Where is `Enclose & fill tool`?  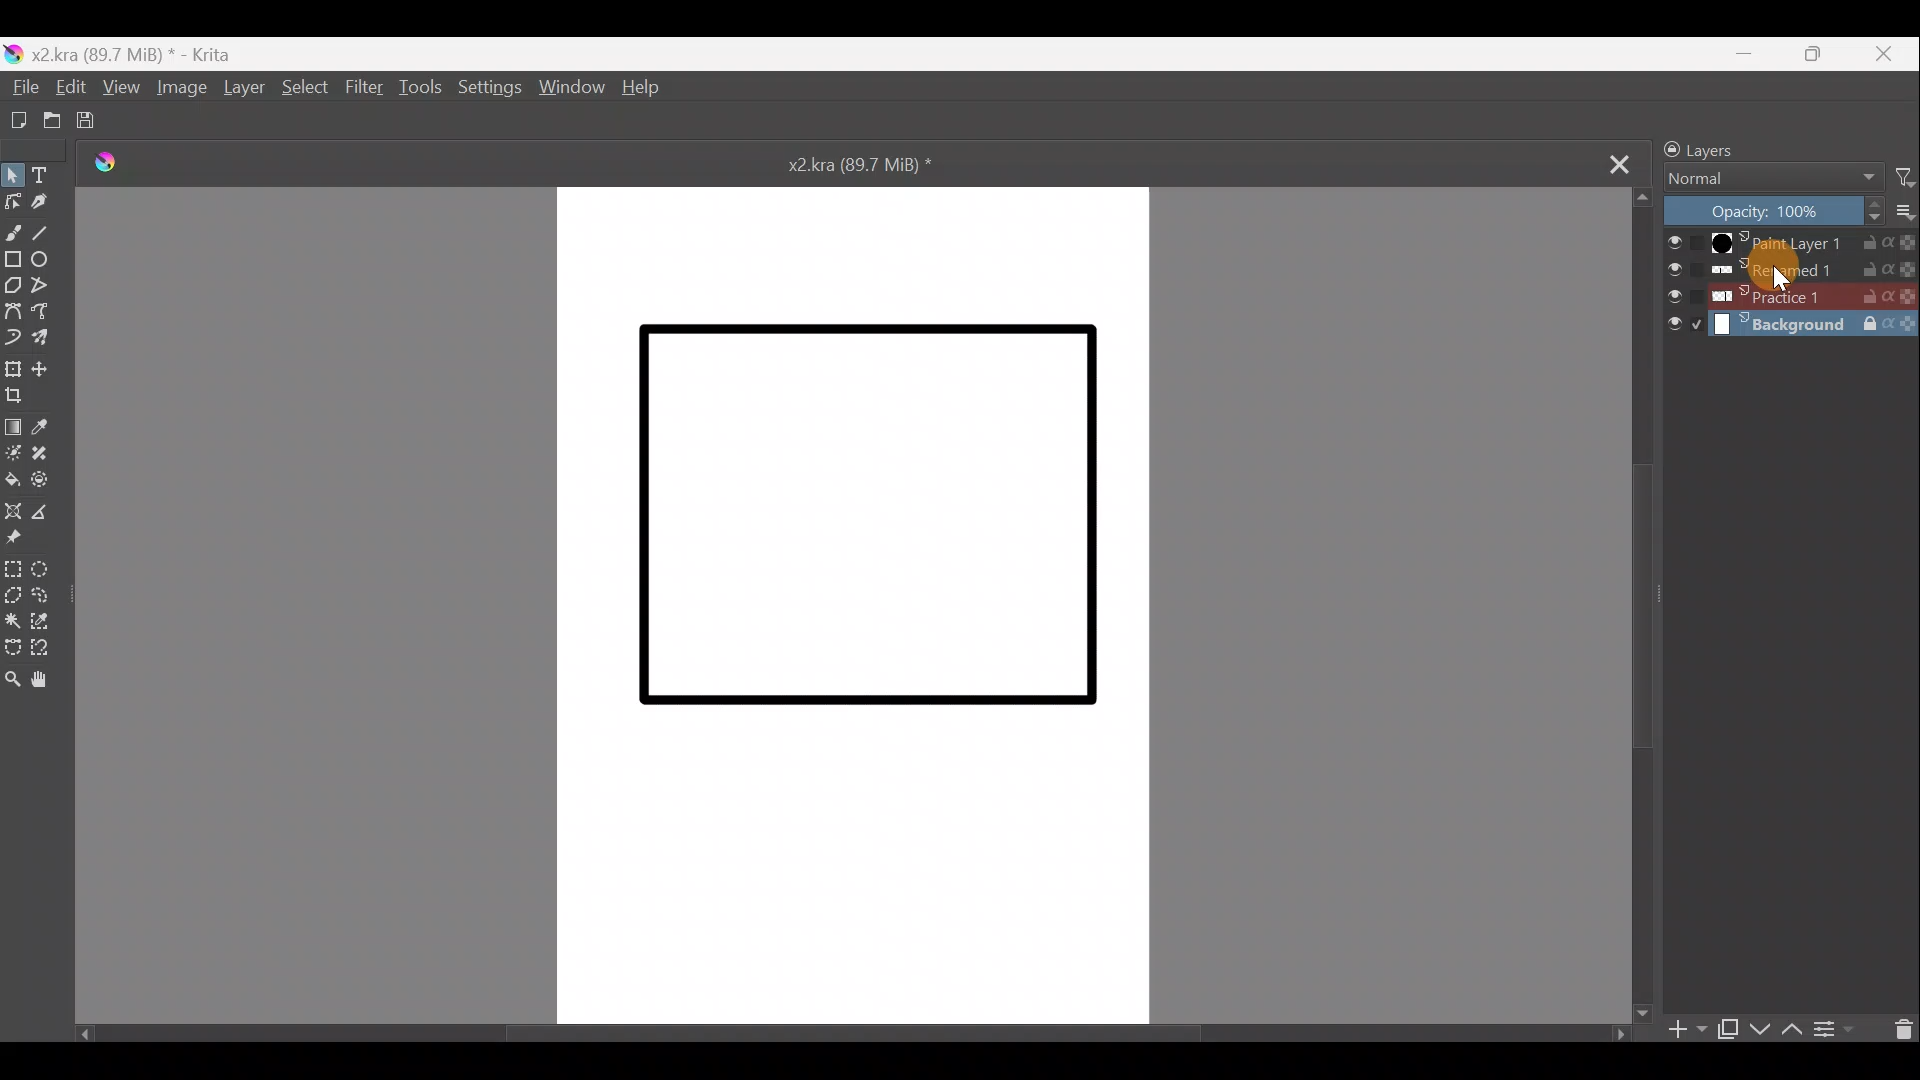 Enclose & fill tool is located at coordinates (50, 479).